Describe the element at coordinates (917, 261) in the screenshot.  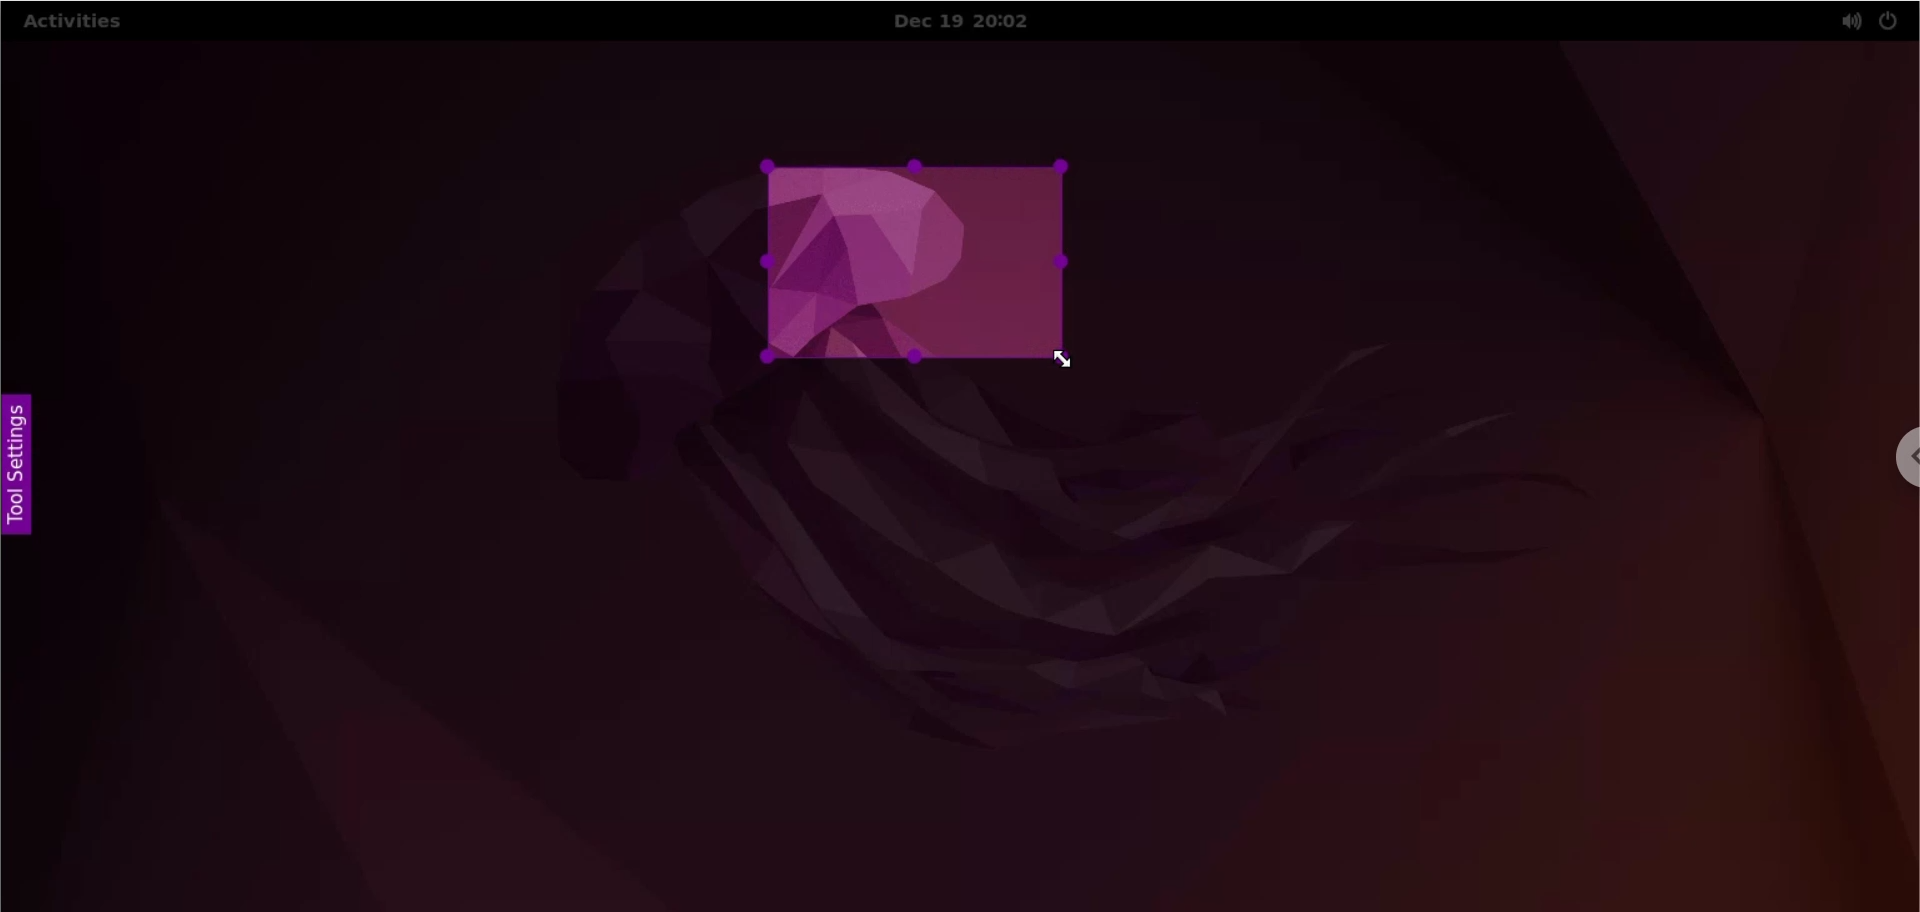
I see `selected area` at that location.